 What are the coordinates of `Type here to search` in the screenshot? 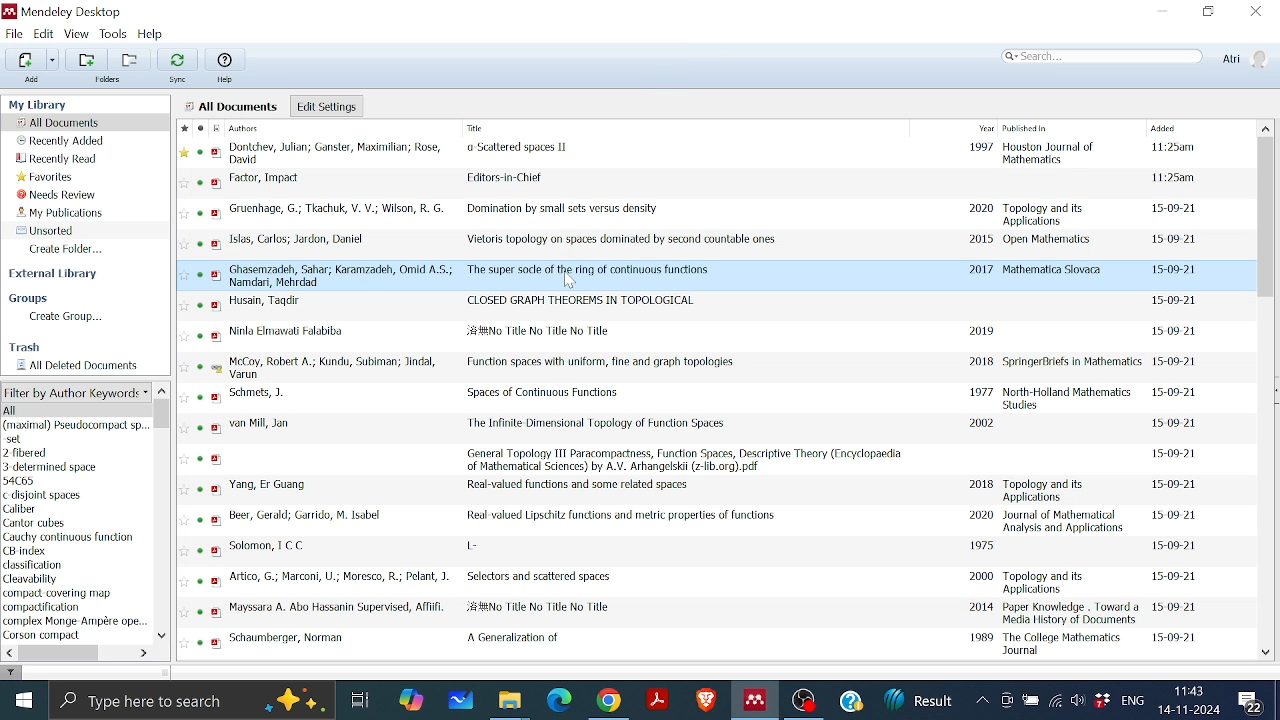 It's located at (191, 701).